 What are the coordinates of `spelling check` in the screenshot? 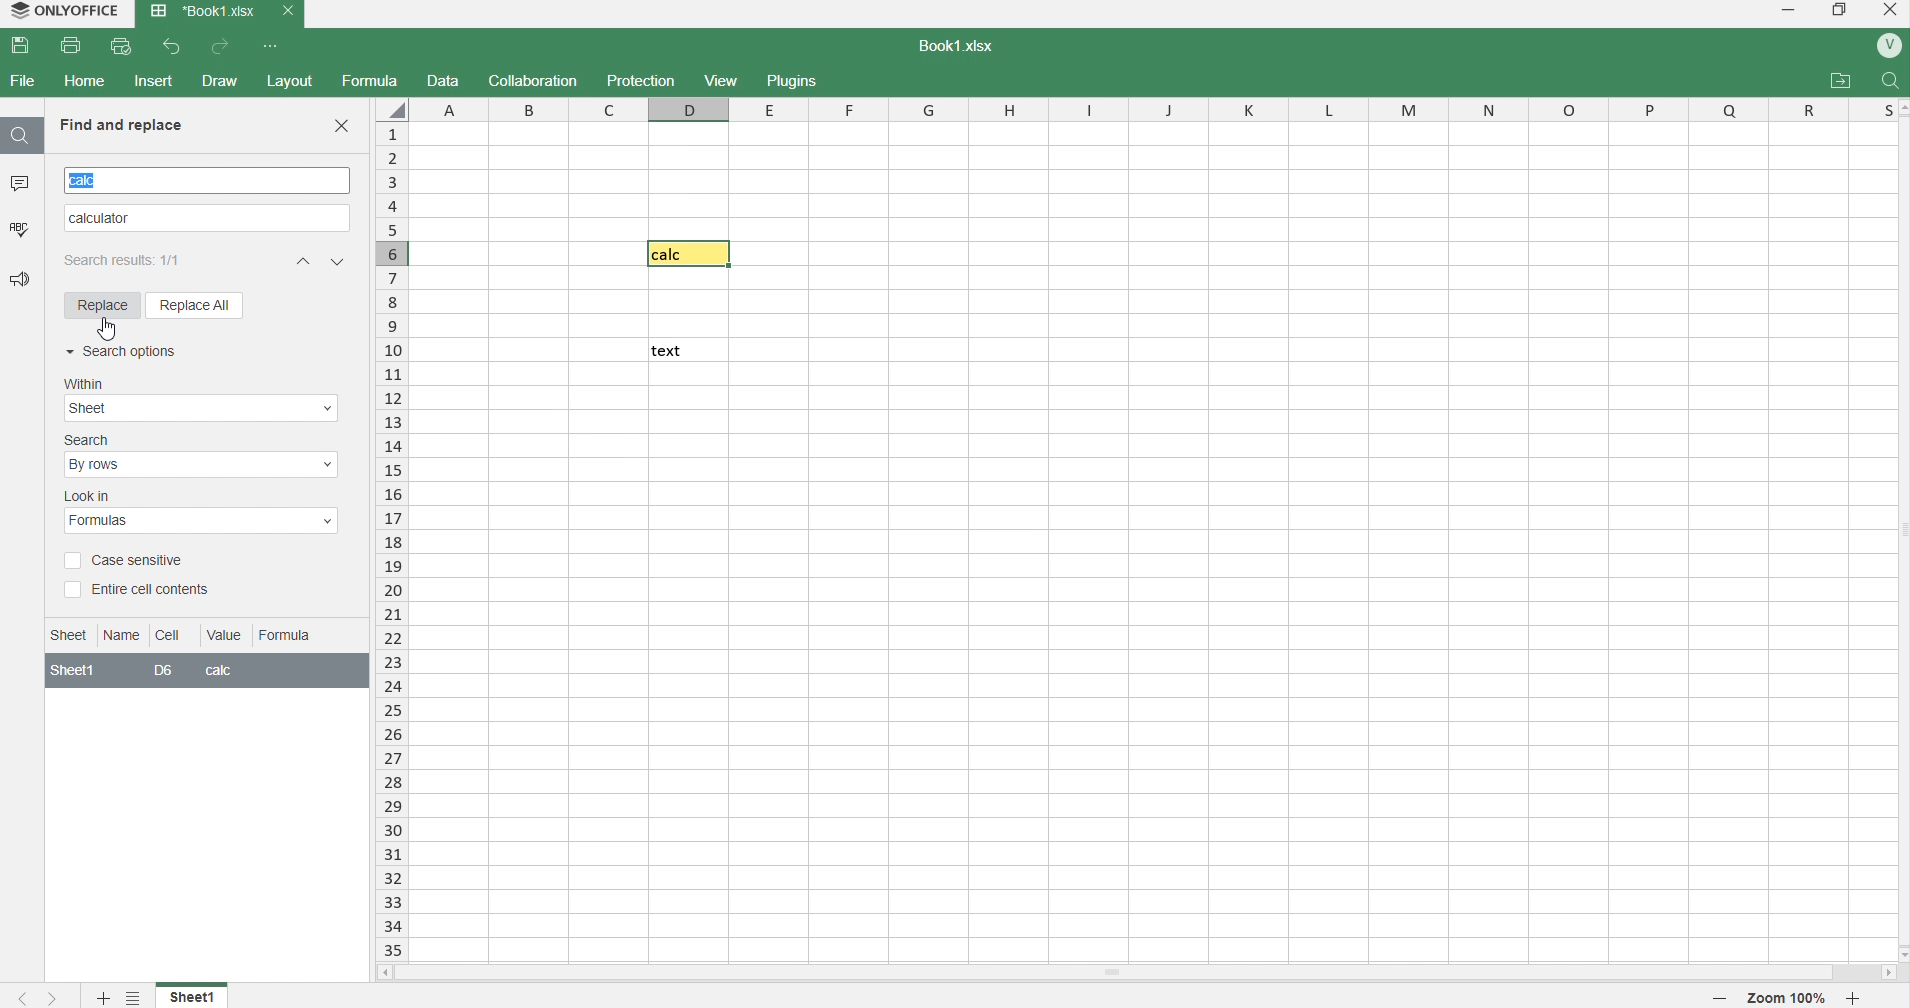 It's located at (21, 230).